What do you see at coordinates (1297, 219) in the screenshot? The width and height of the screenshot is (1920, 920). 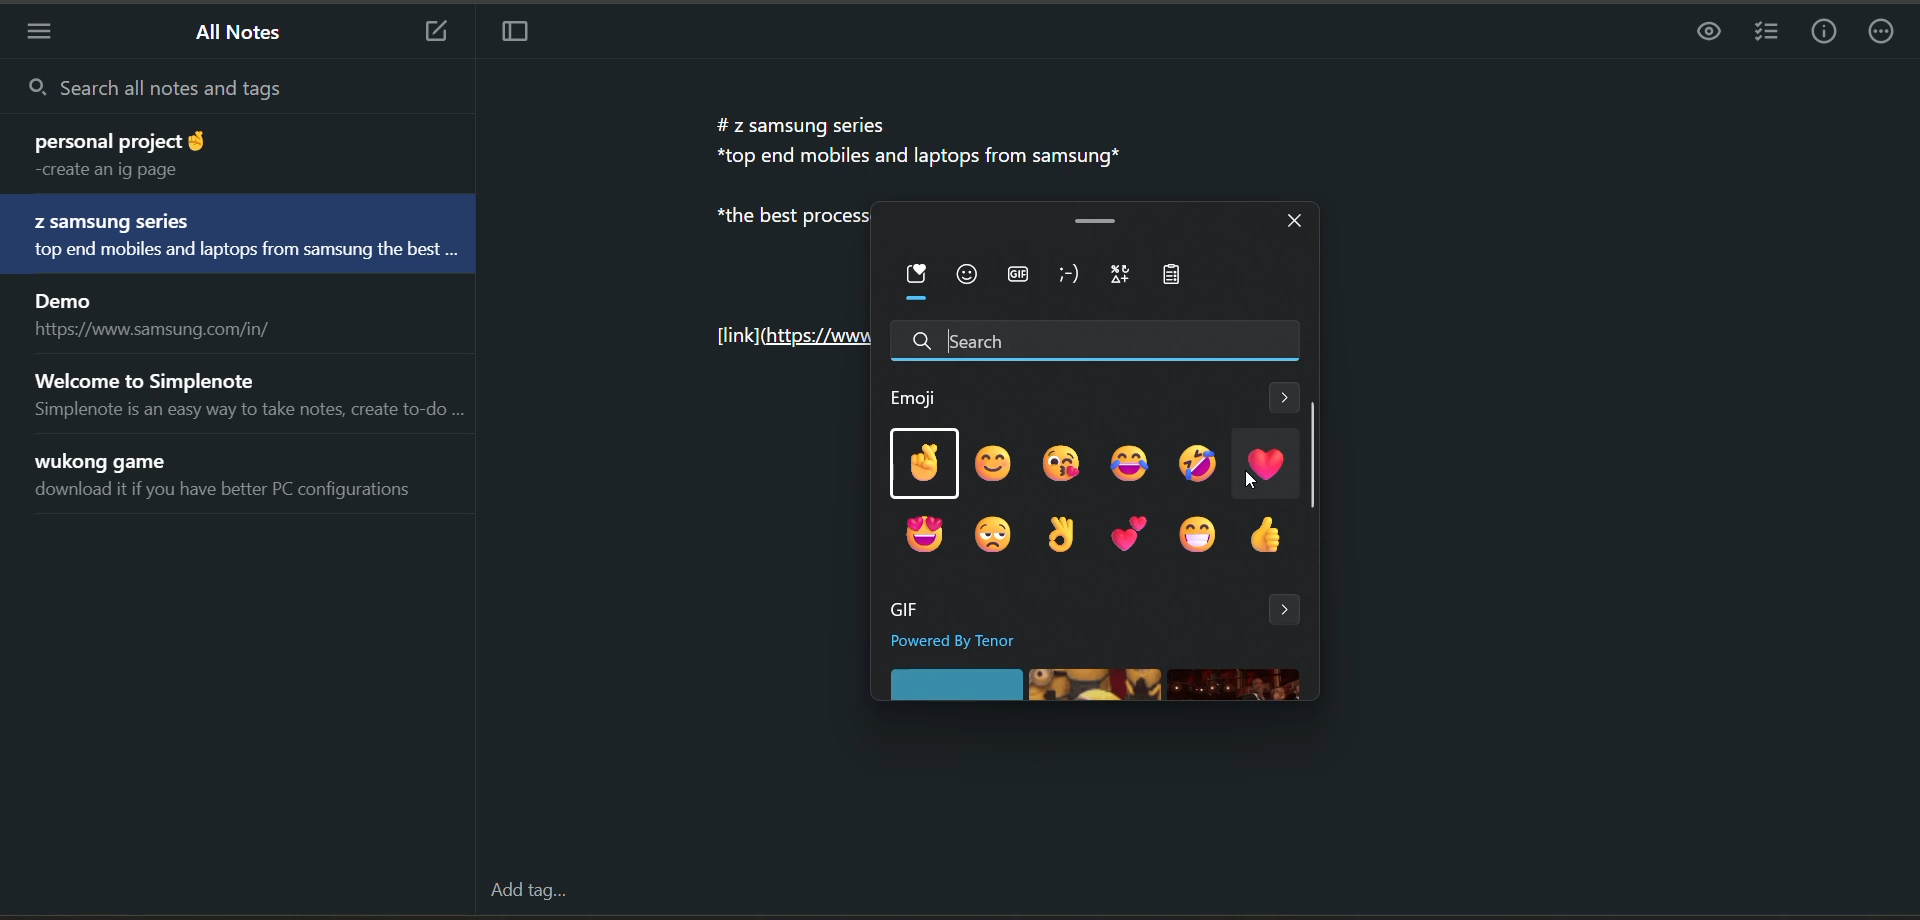 I see `close` at bounding box center [1297, 219].